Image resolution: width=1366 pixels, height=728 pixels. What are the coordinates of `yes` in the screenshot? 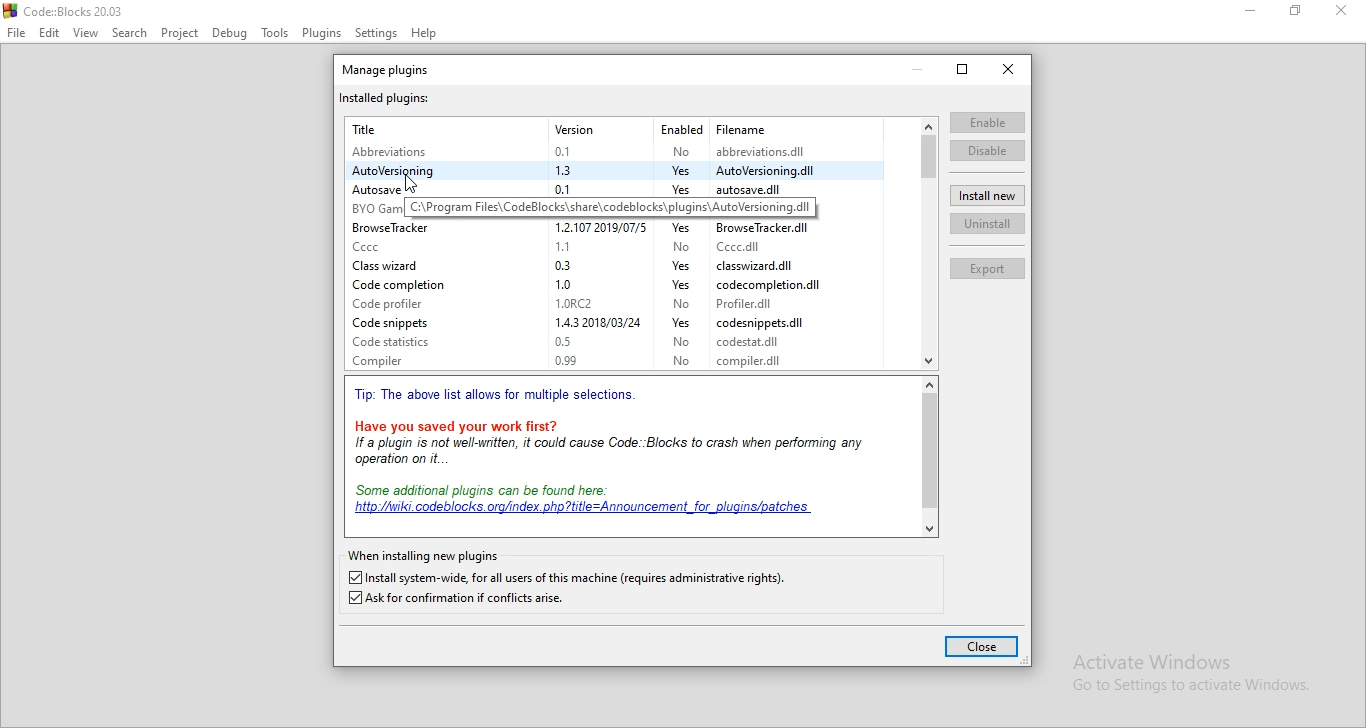 It's located at (679, 169).